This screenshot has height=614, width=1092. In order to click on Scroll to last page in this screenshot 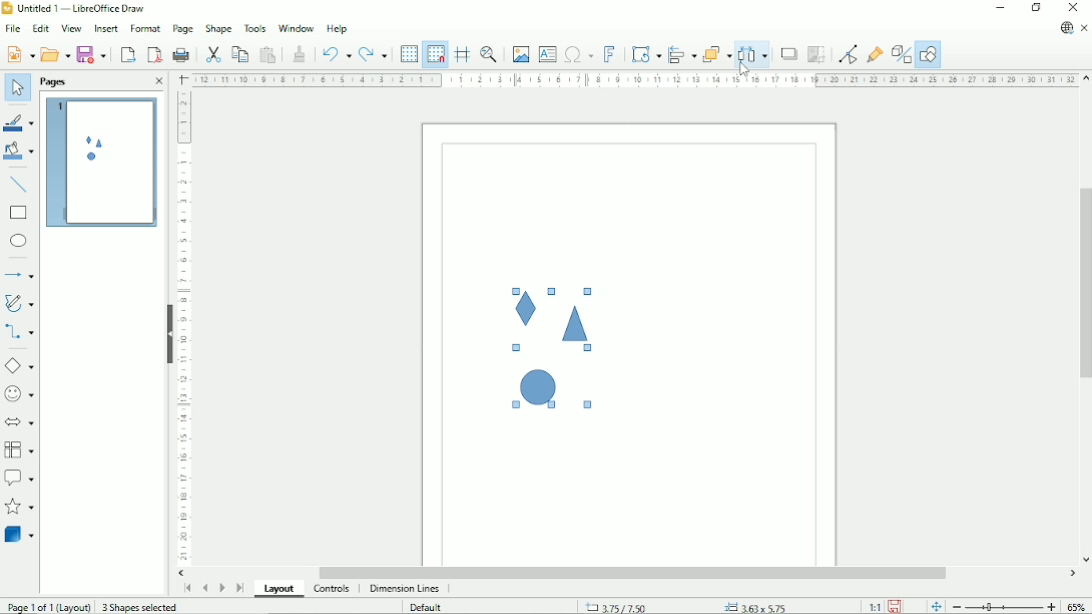, I will do `click(240, 588)`.